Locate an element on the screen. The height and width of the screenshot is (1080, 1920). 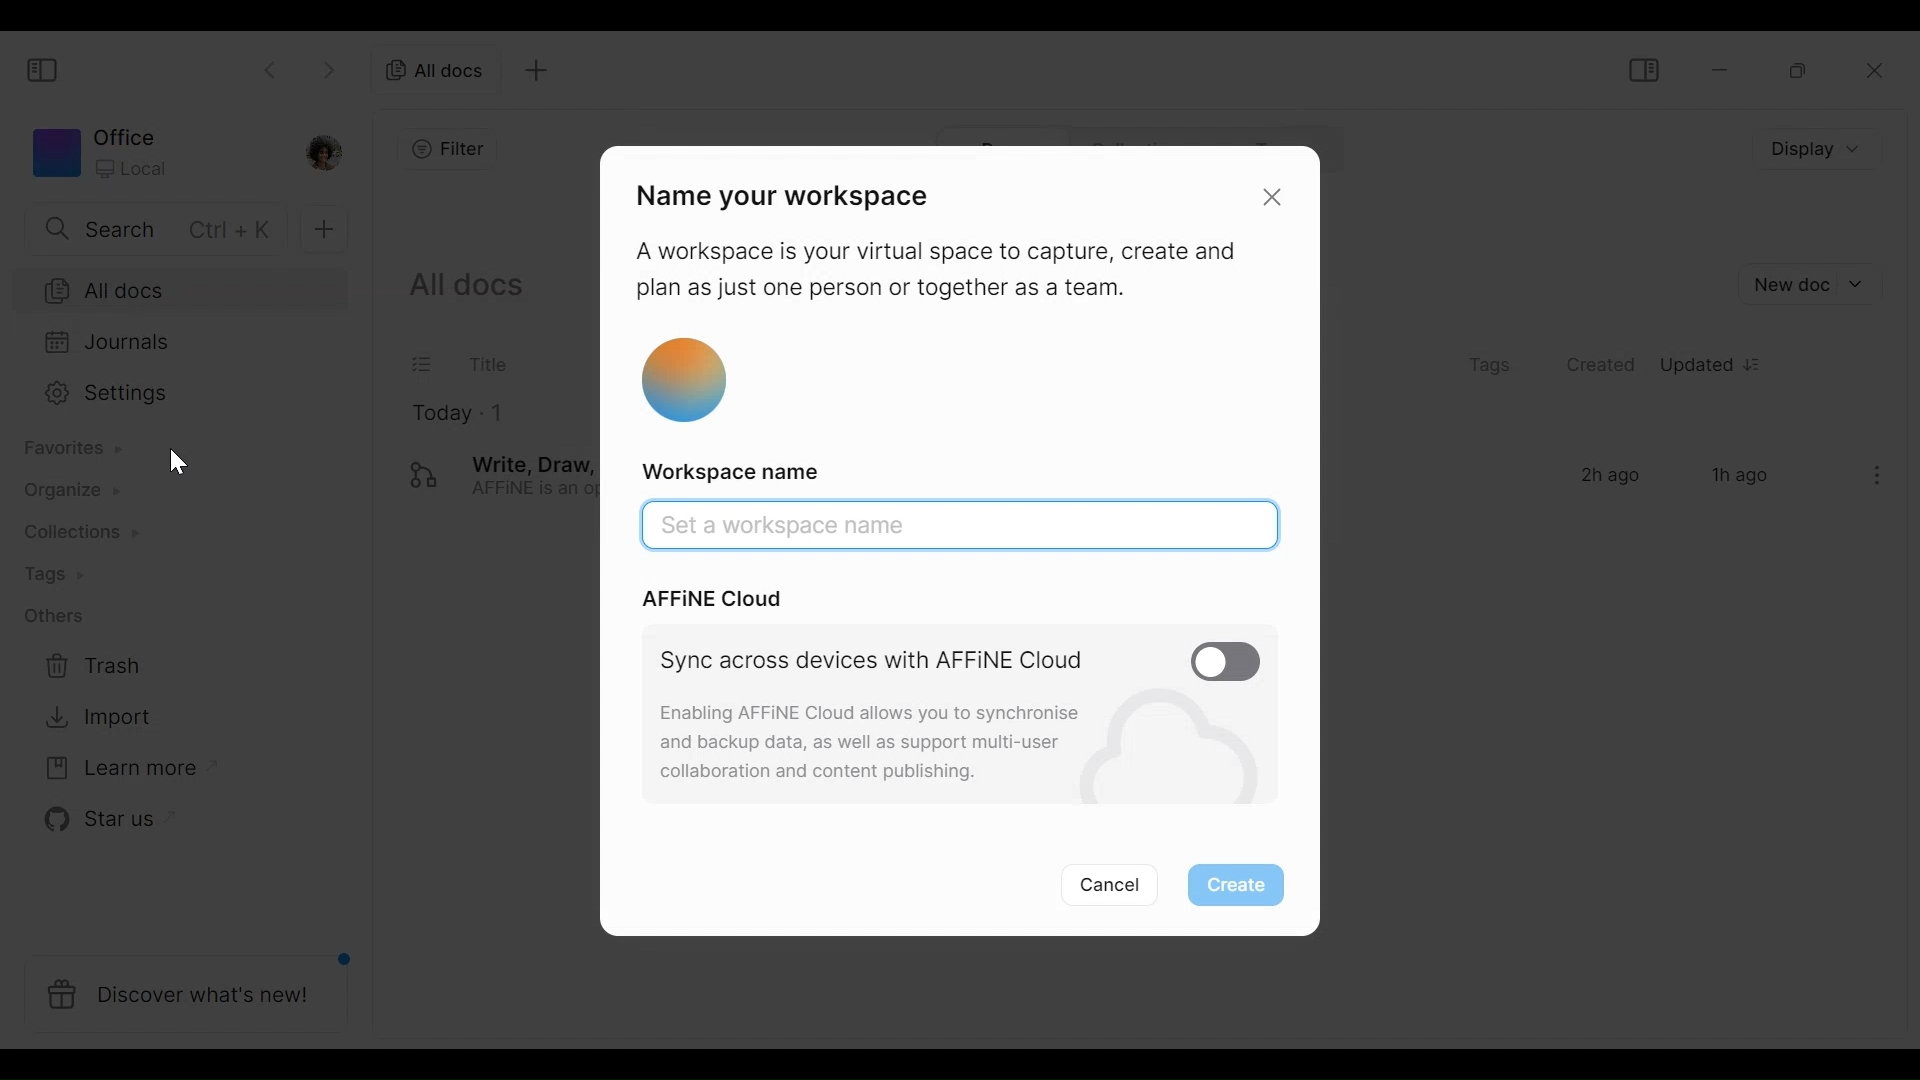
Show all documents current in the workspace is located at coordinates (465, 286).